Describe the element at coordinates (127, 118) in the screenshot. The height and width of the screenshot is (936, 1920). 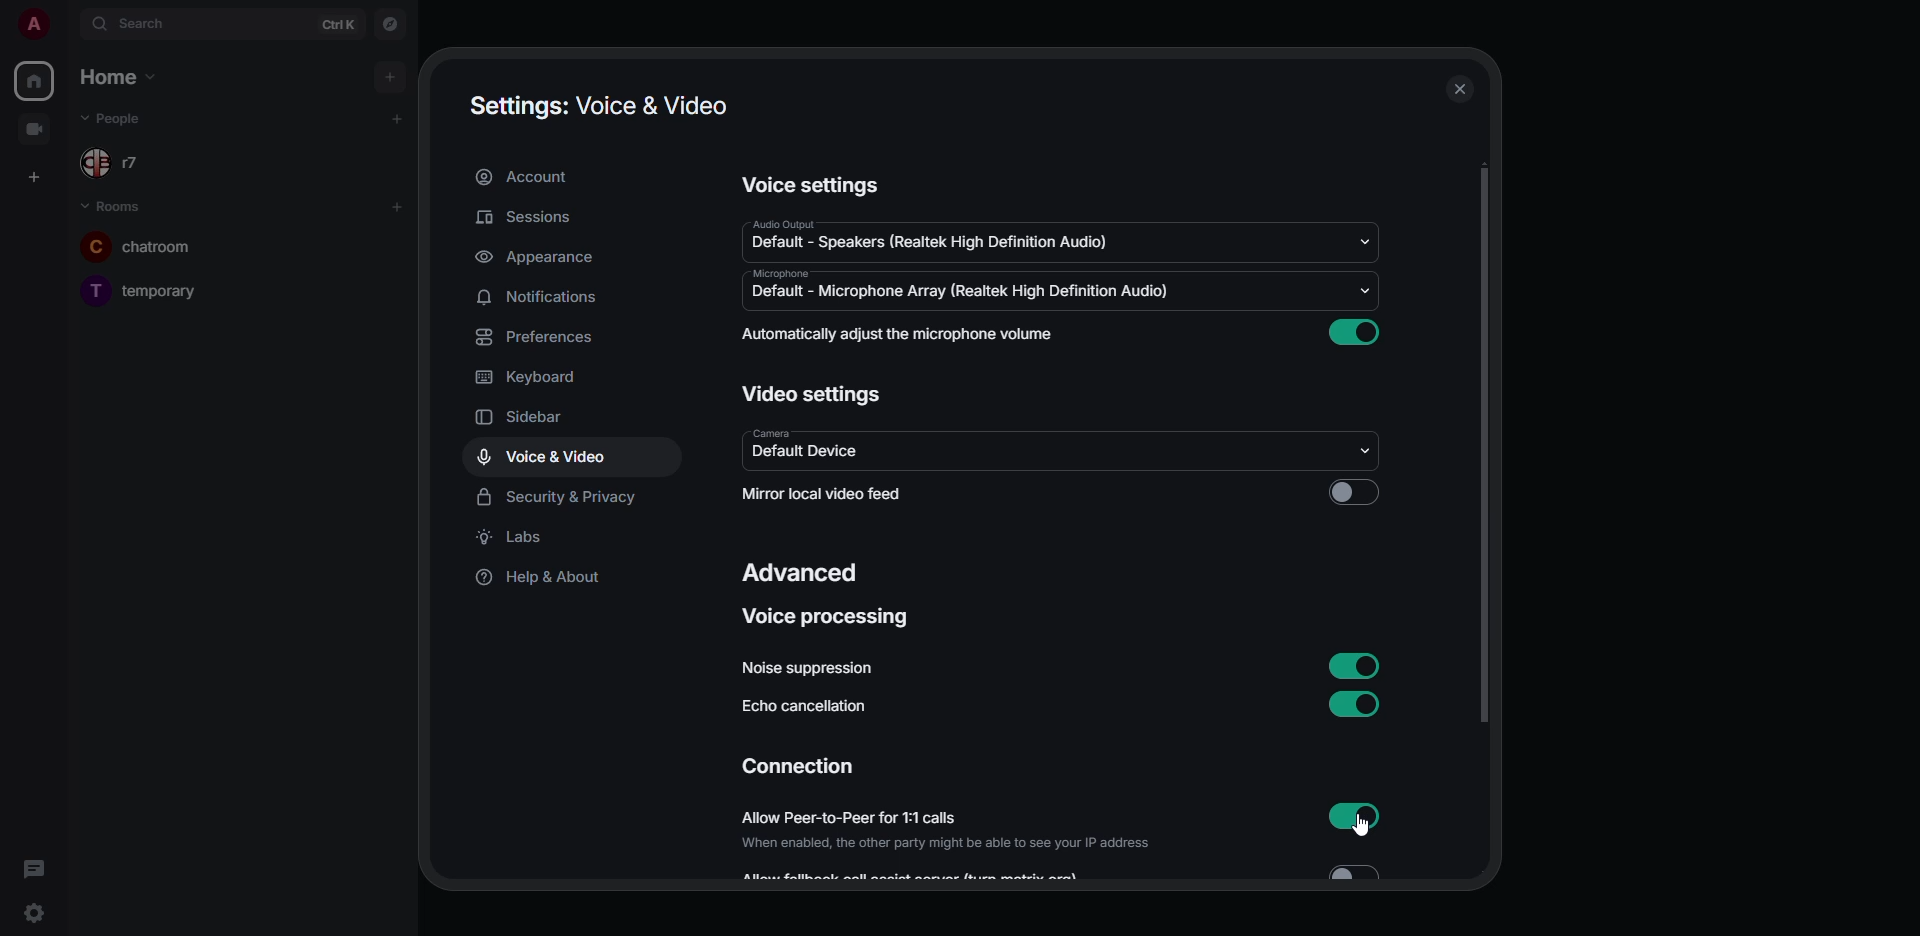
I see `people` at that location.